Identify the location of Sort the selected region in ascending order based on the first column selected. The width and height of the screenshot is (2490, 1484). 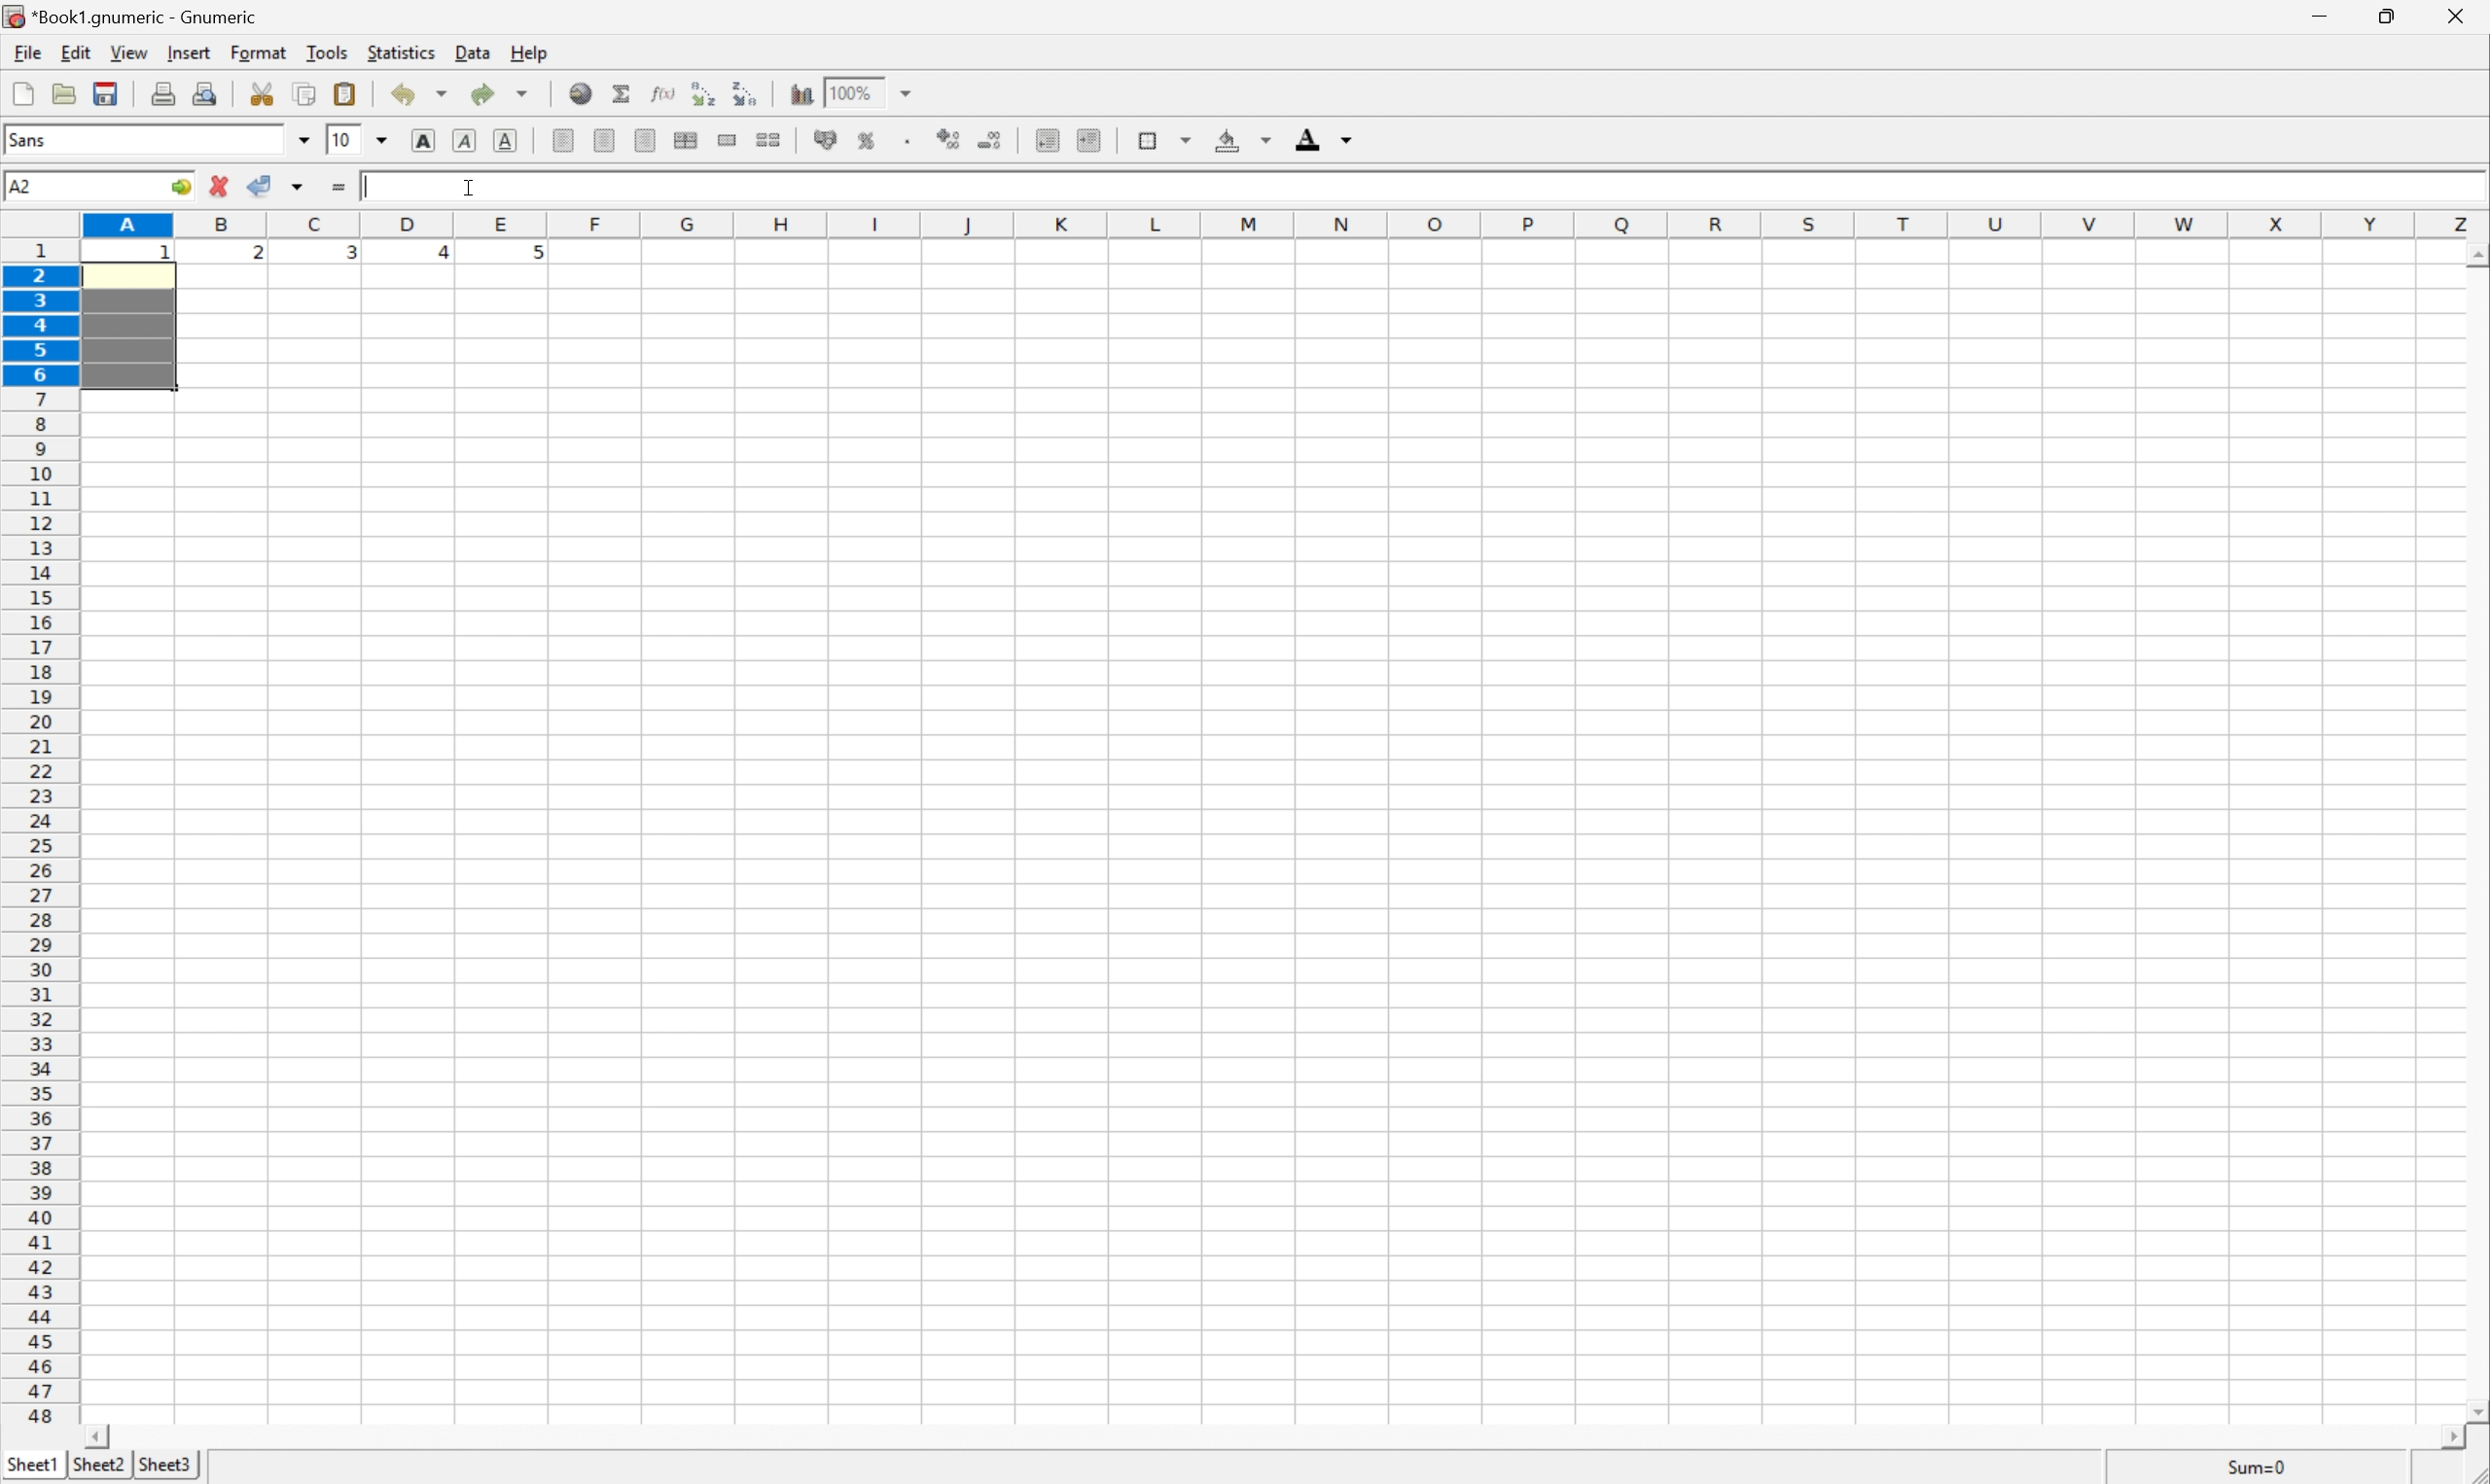
(704, 90).